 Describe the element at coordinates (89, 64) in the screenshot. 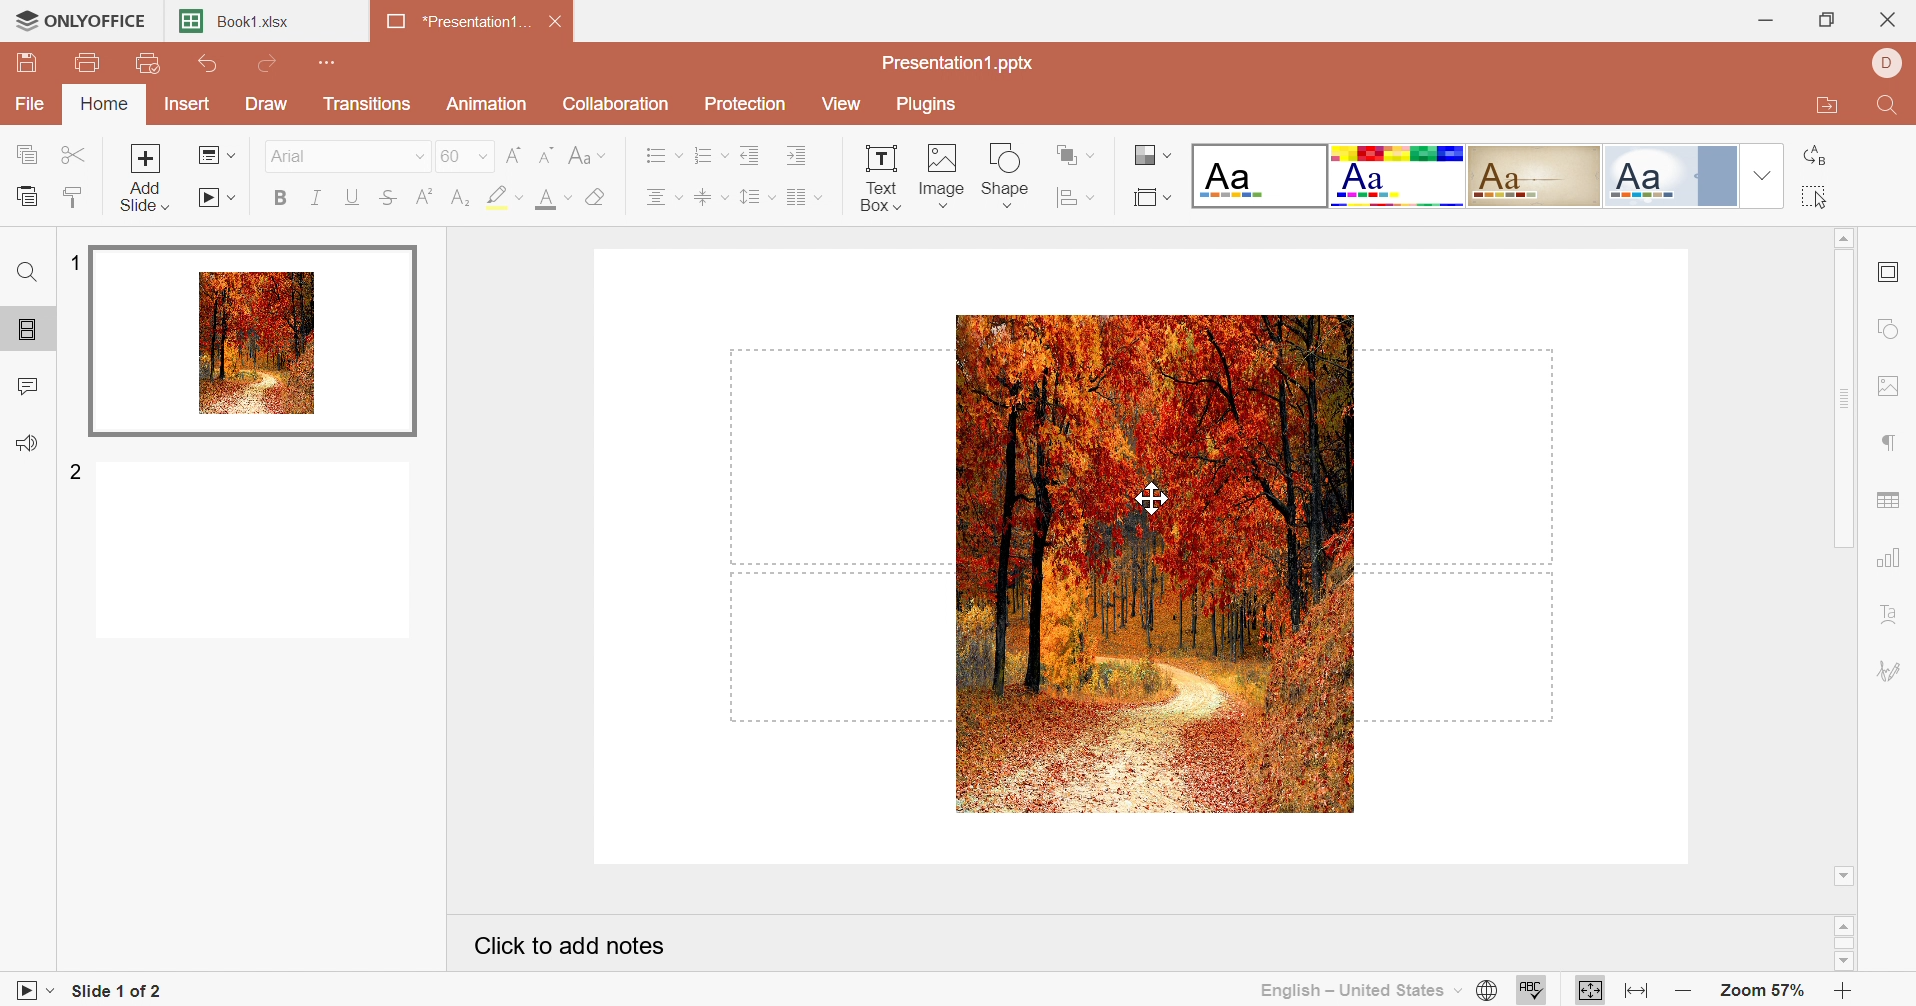

I see `Print file` at that location.